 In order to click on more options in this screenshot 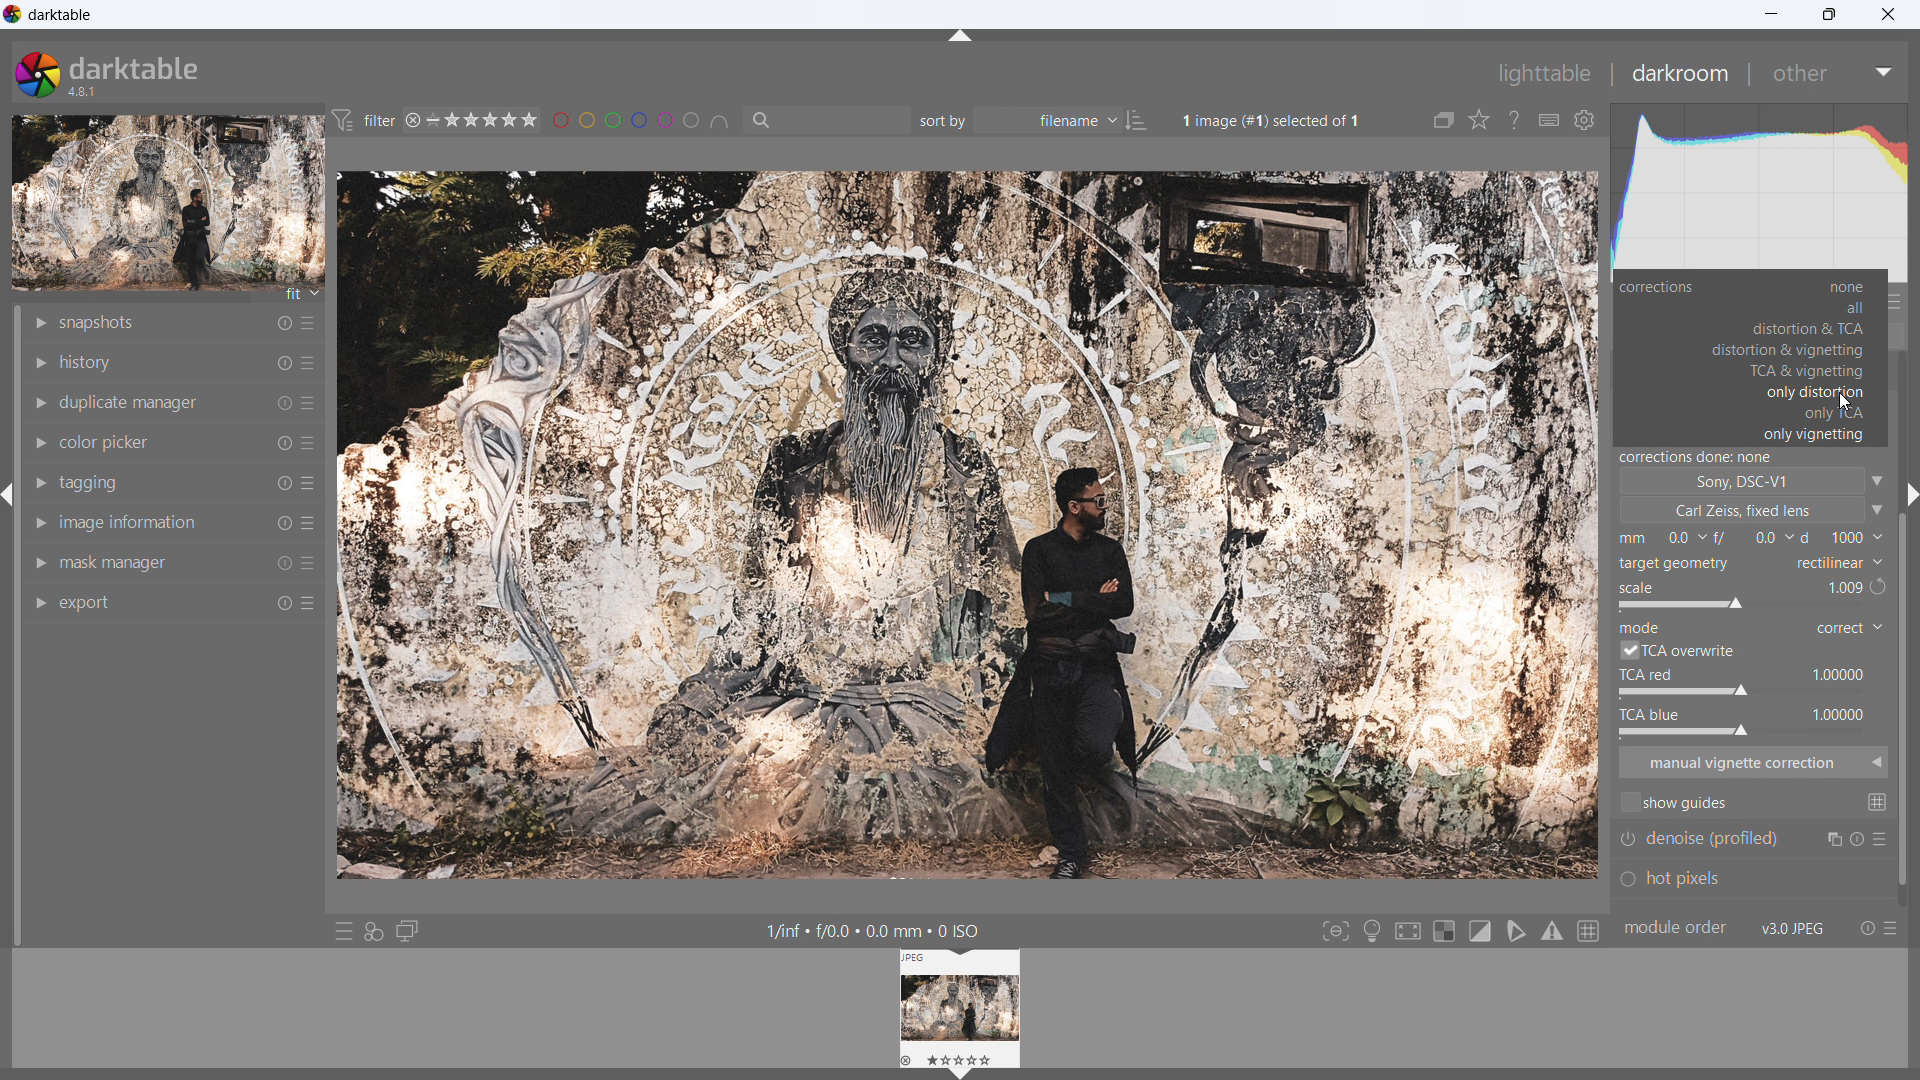, I will do `click(313, 527)`.